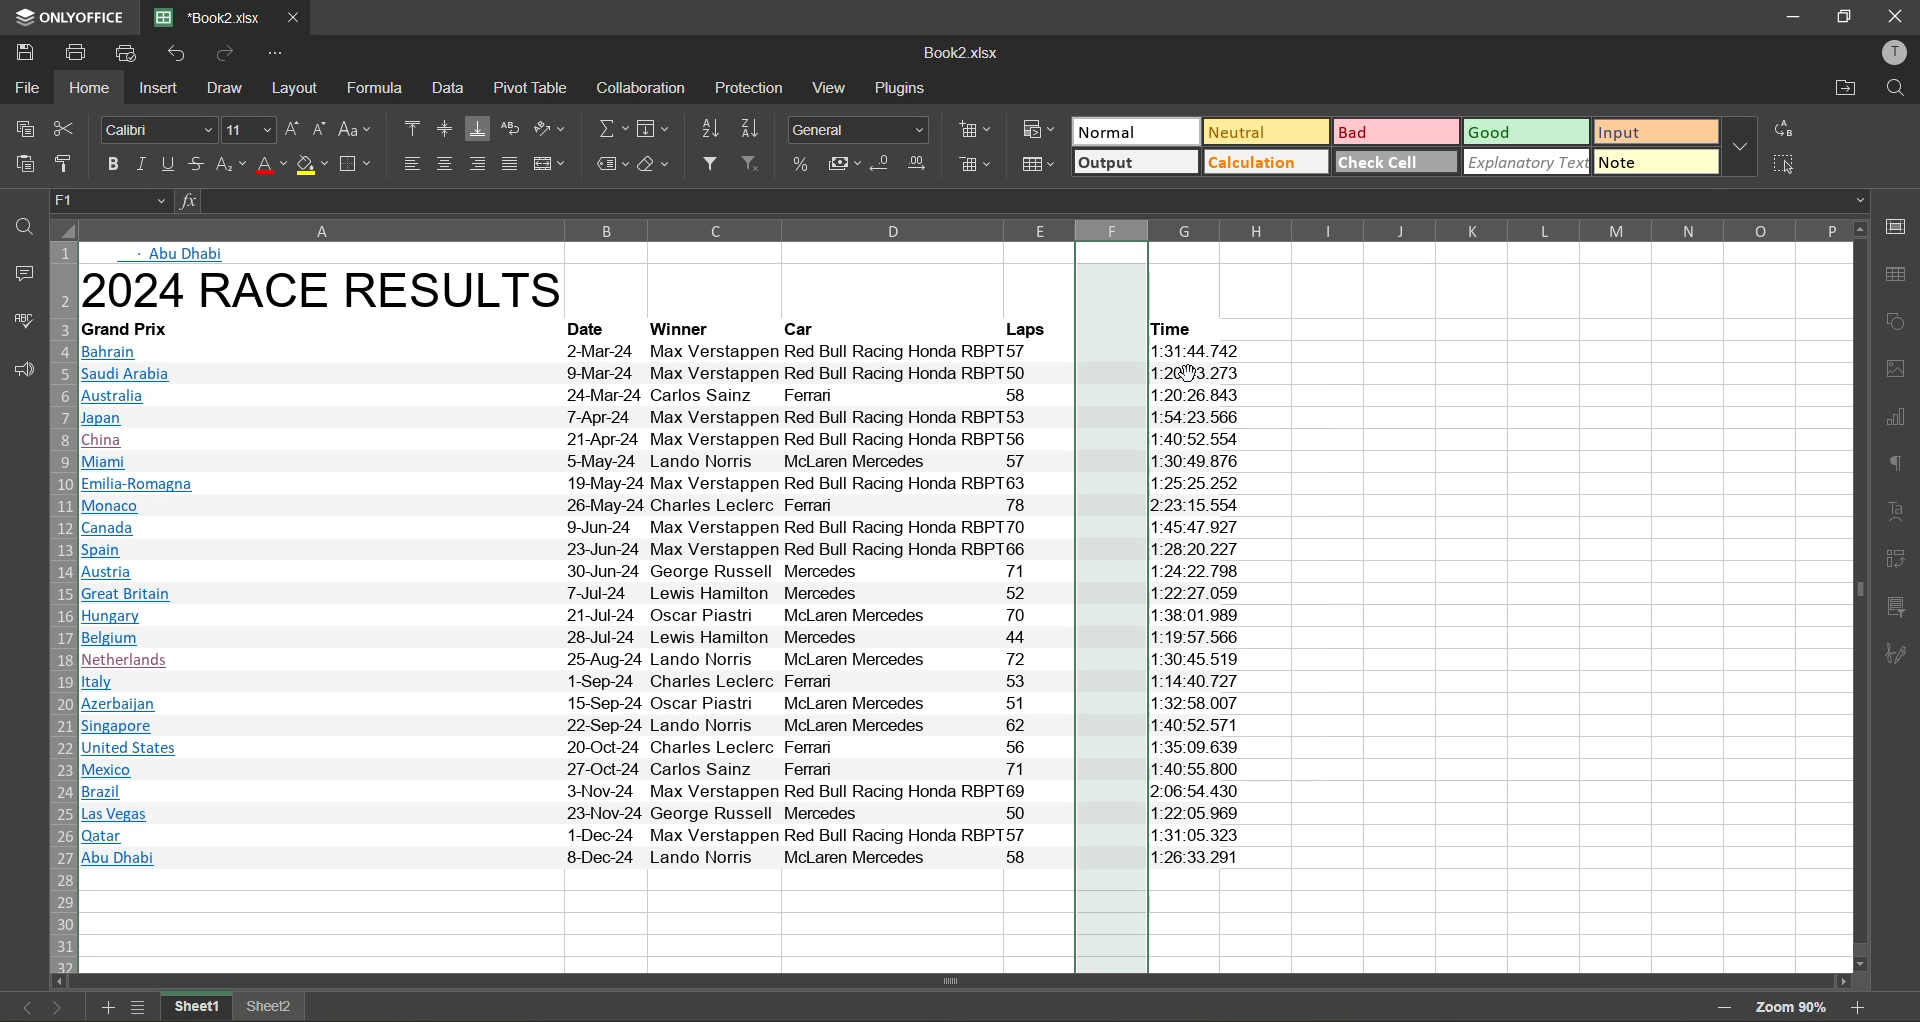  Describe the element at coordinates (611, 164) in the screenshot. I see `named ranges` at that location.